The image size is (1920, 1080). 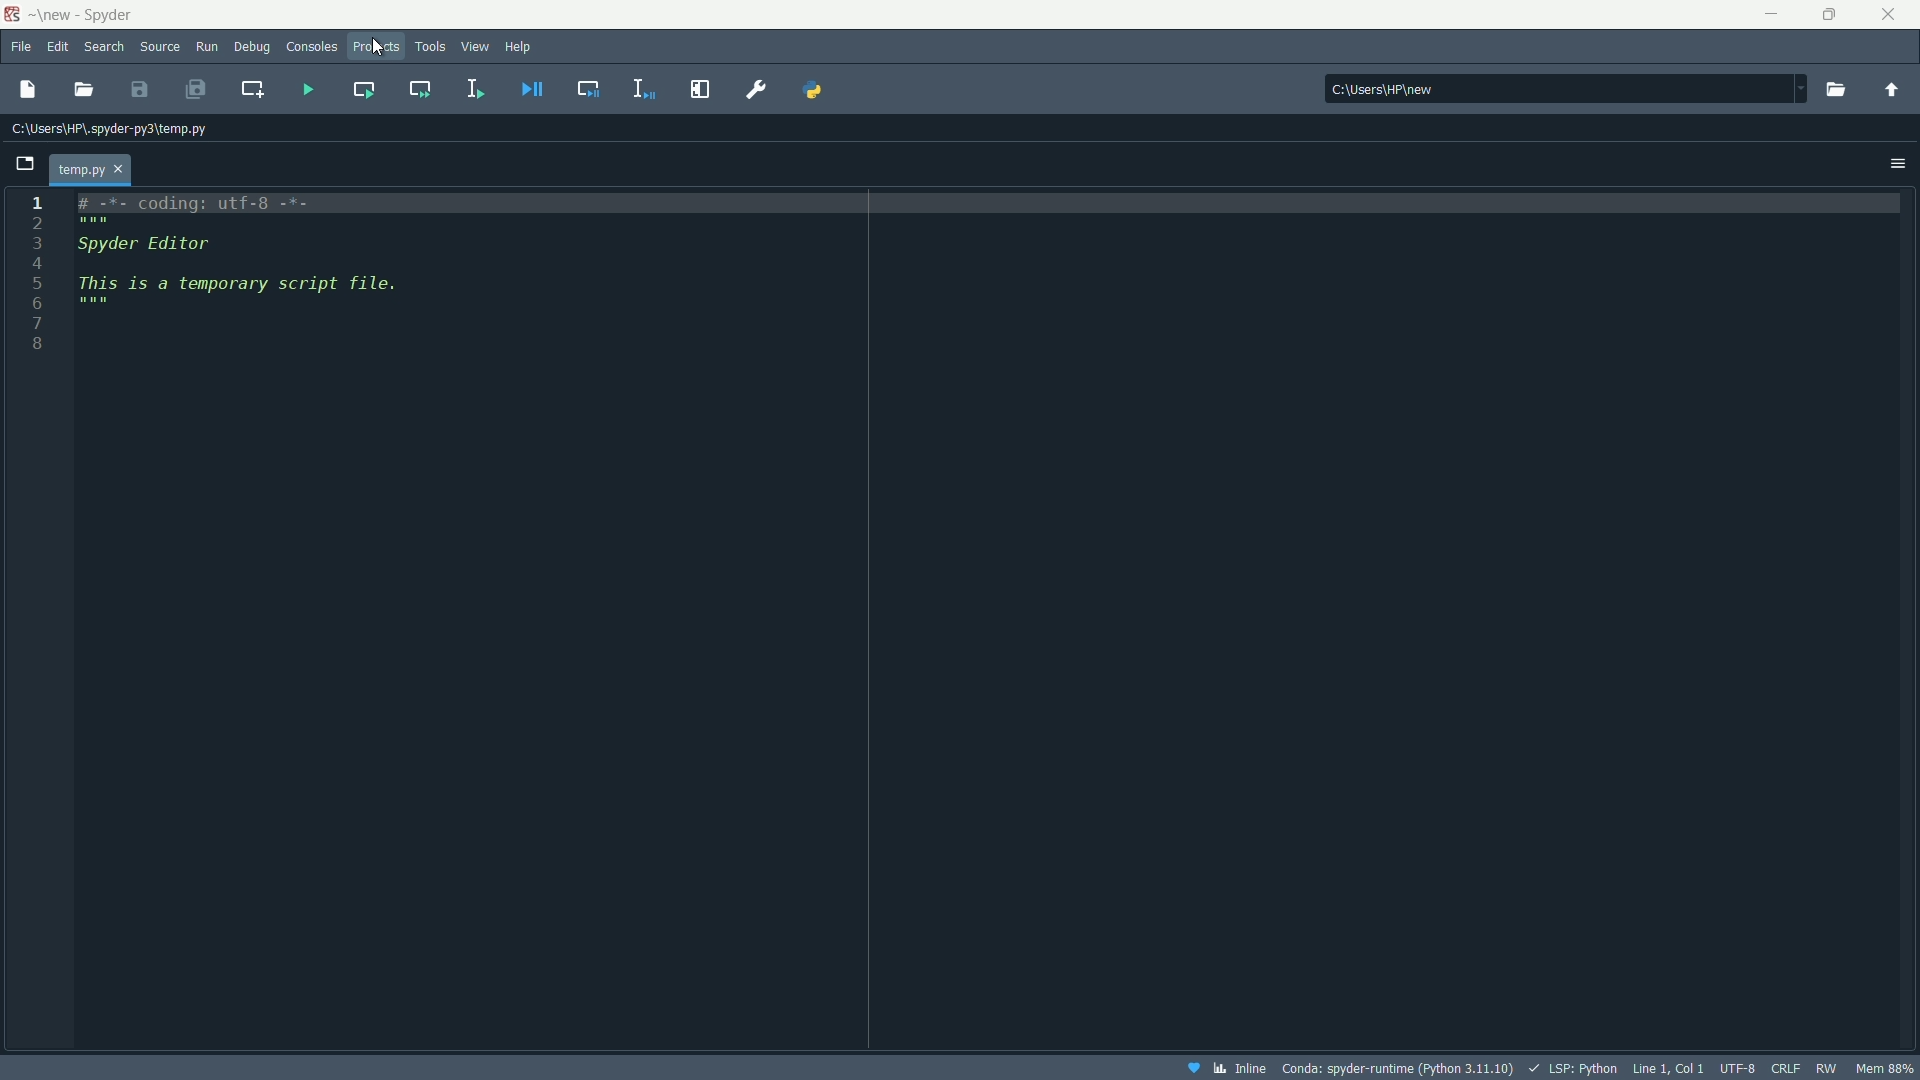 I want to click on Help menu, so click(x=520, y=46).